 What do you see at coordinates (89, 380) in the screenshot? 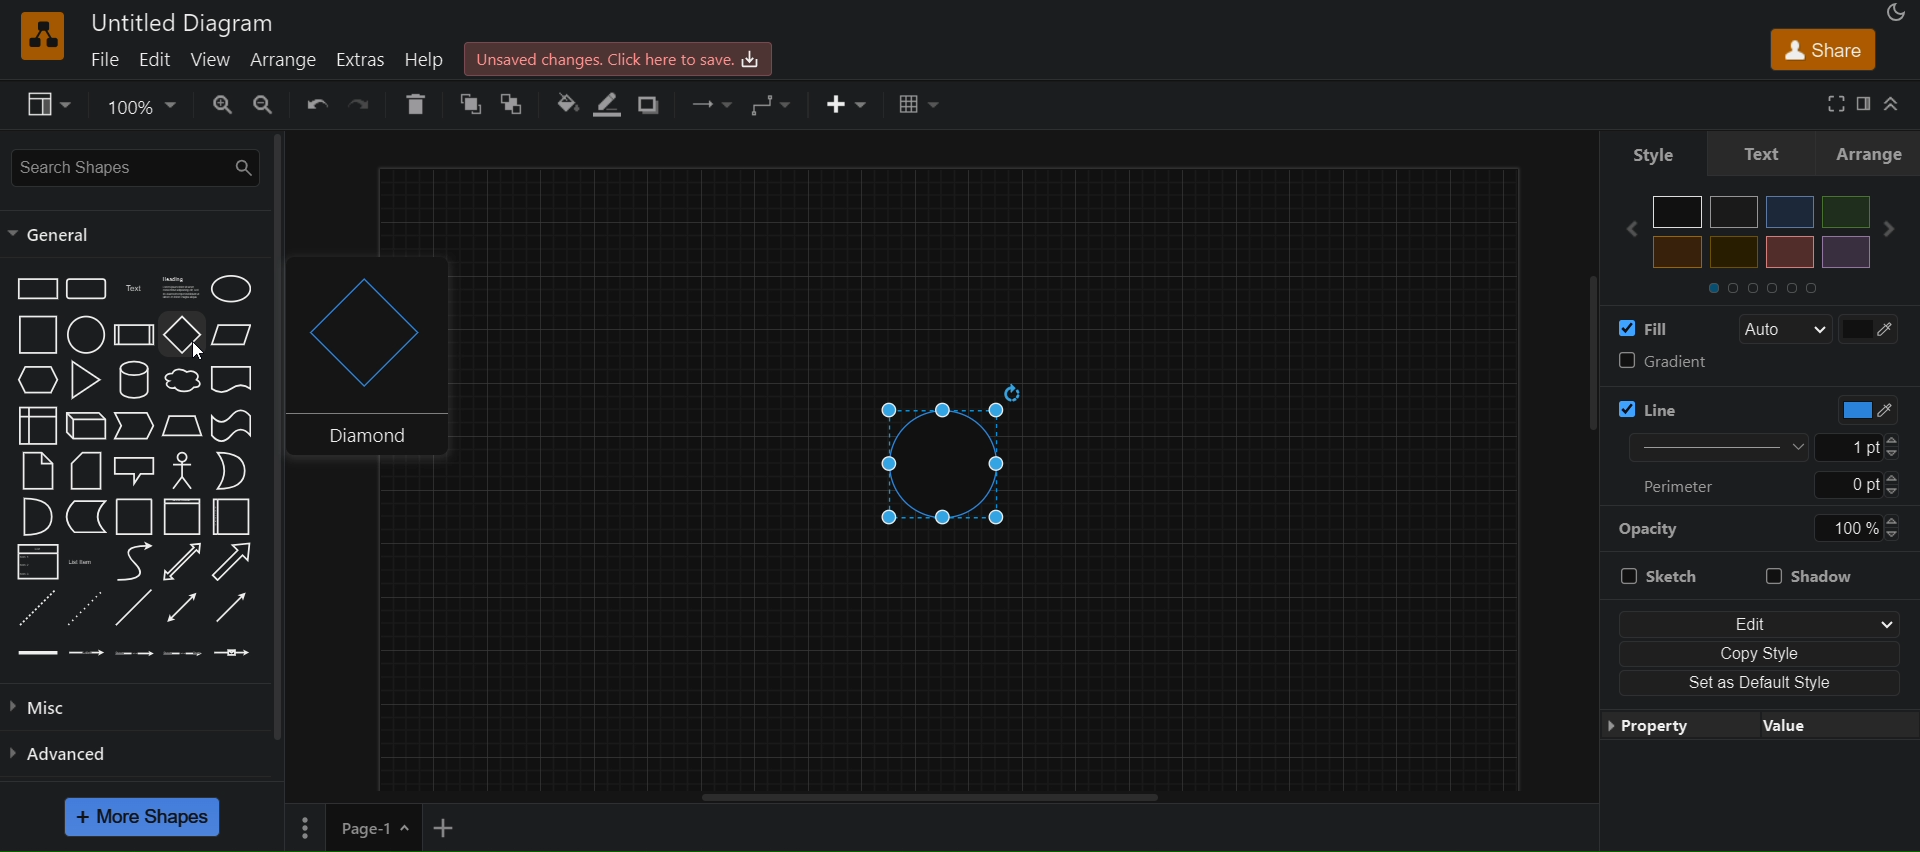
I see `triangle` at bounding box center [89, 380].